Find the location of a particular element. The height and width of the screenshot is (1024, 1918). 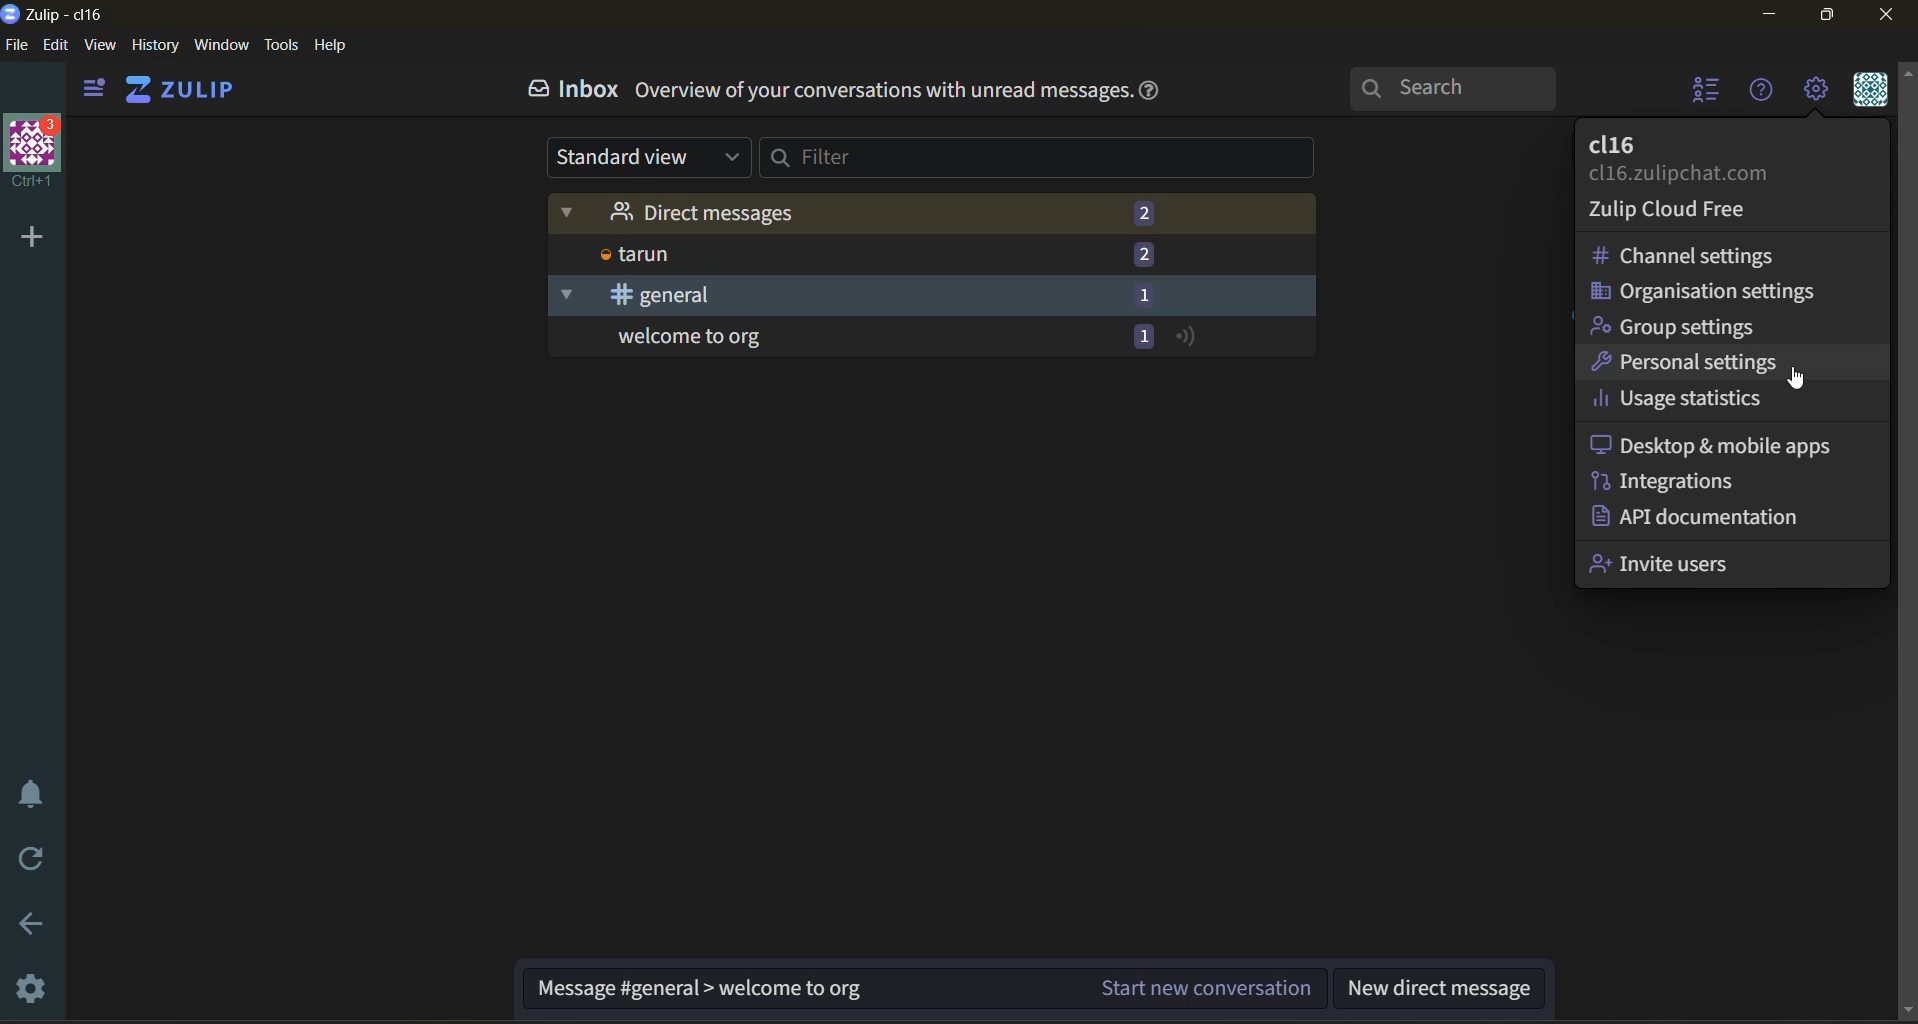

2 message is located at coordinates (1144, 211).